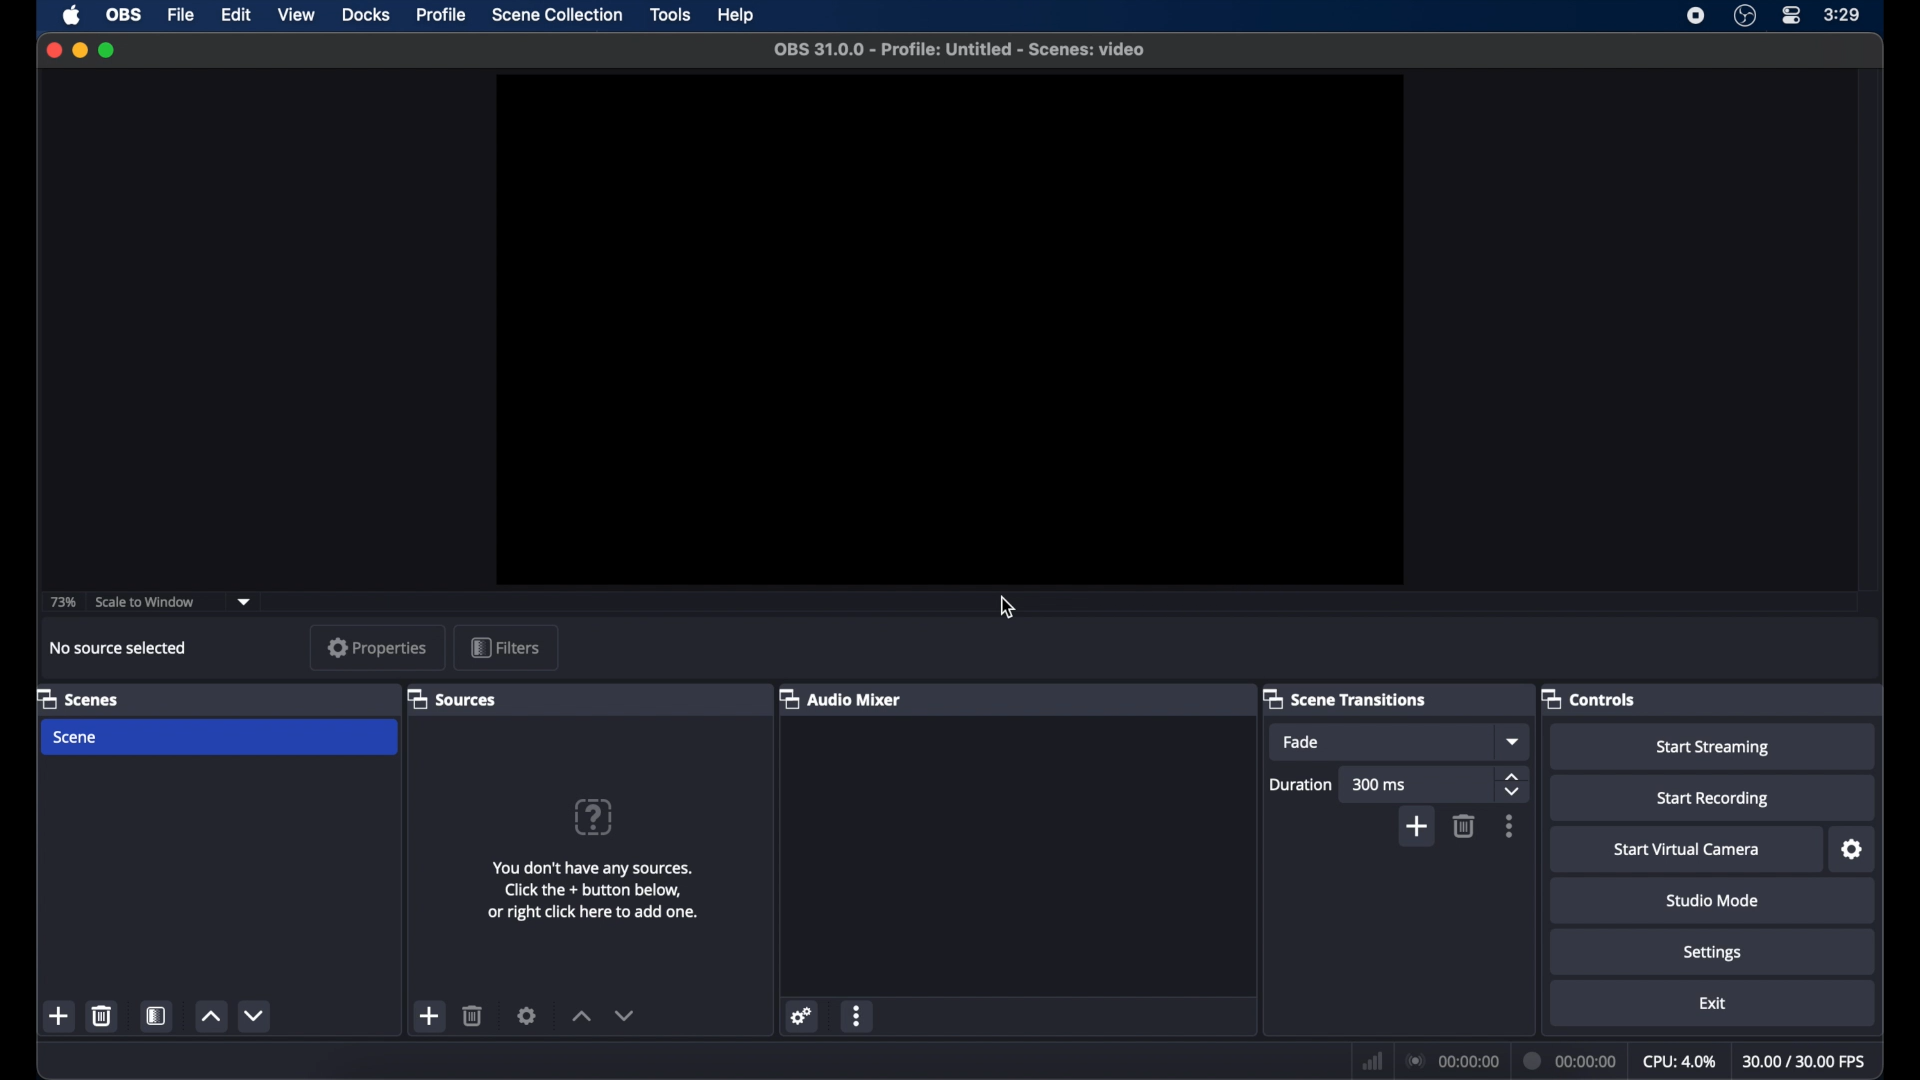 Image resolution: width=1920 pixels, height=1080 pixels. What do you see at coordinates (234, 14) in the screenshot?
I see `edit` at bounding box center [234, 14].